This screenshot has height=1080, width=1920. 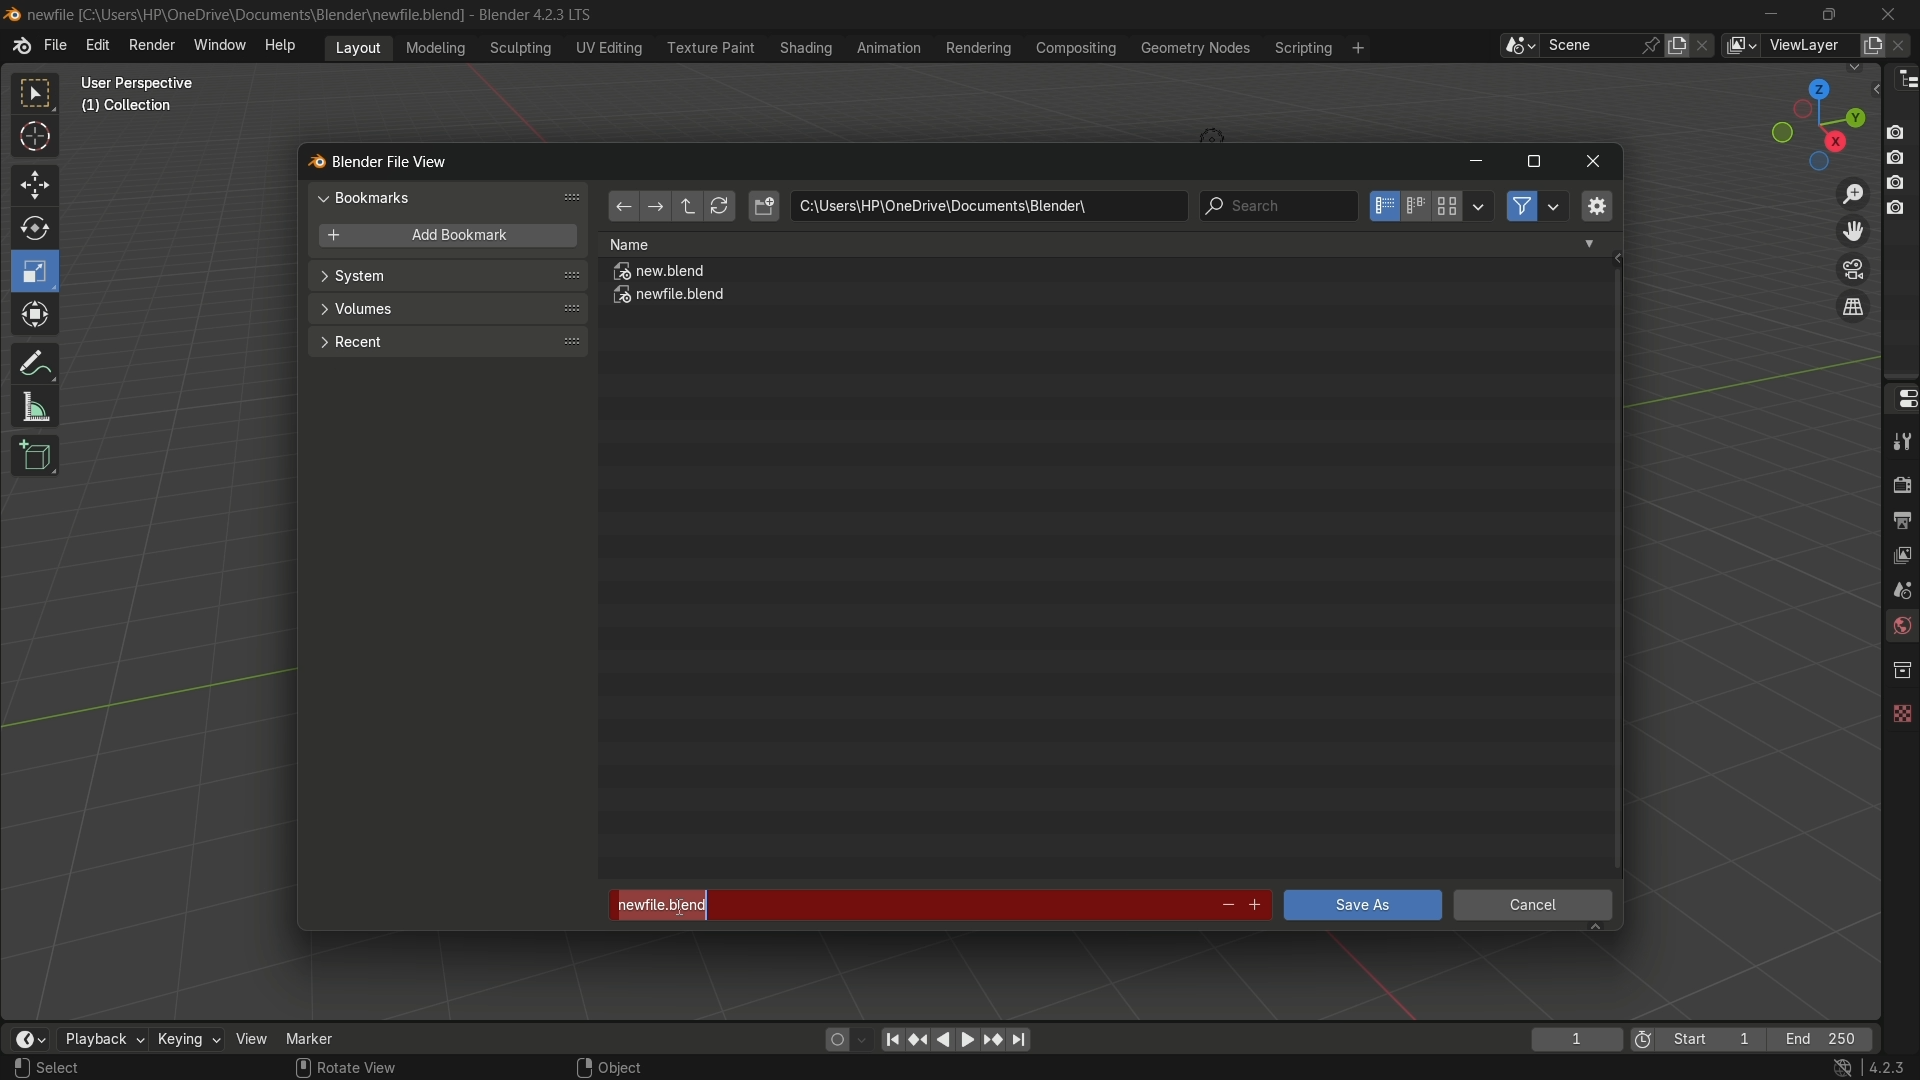 I want to click on transform, so click(x=37, y=317).